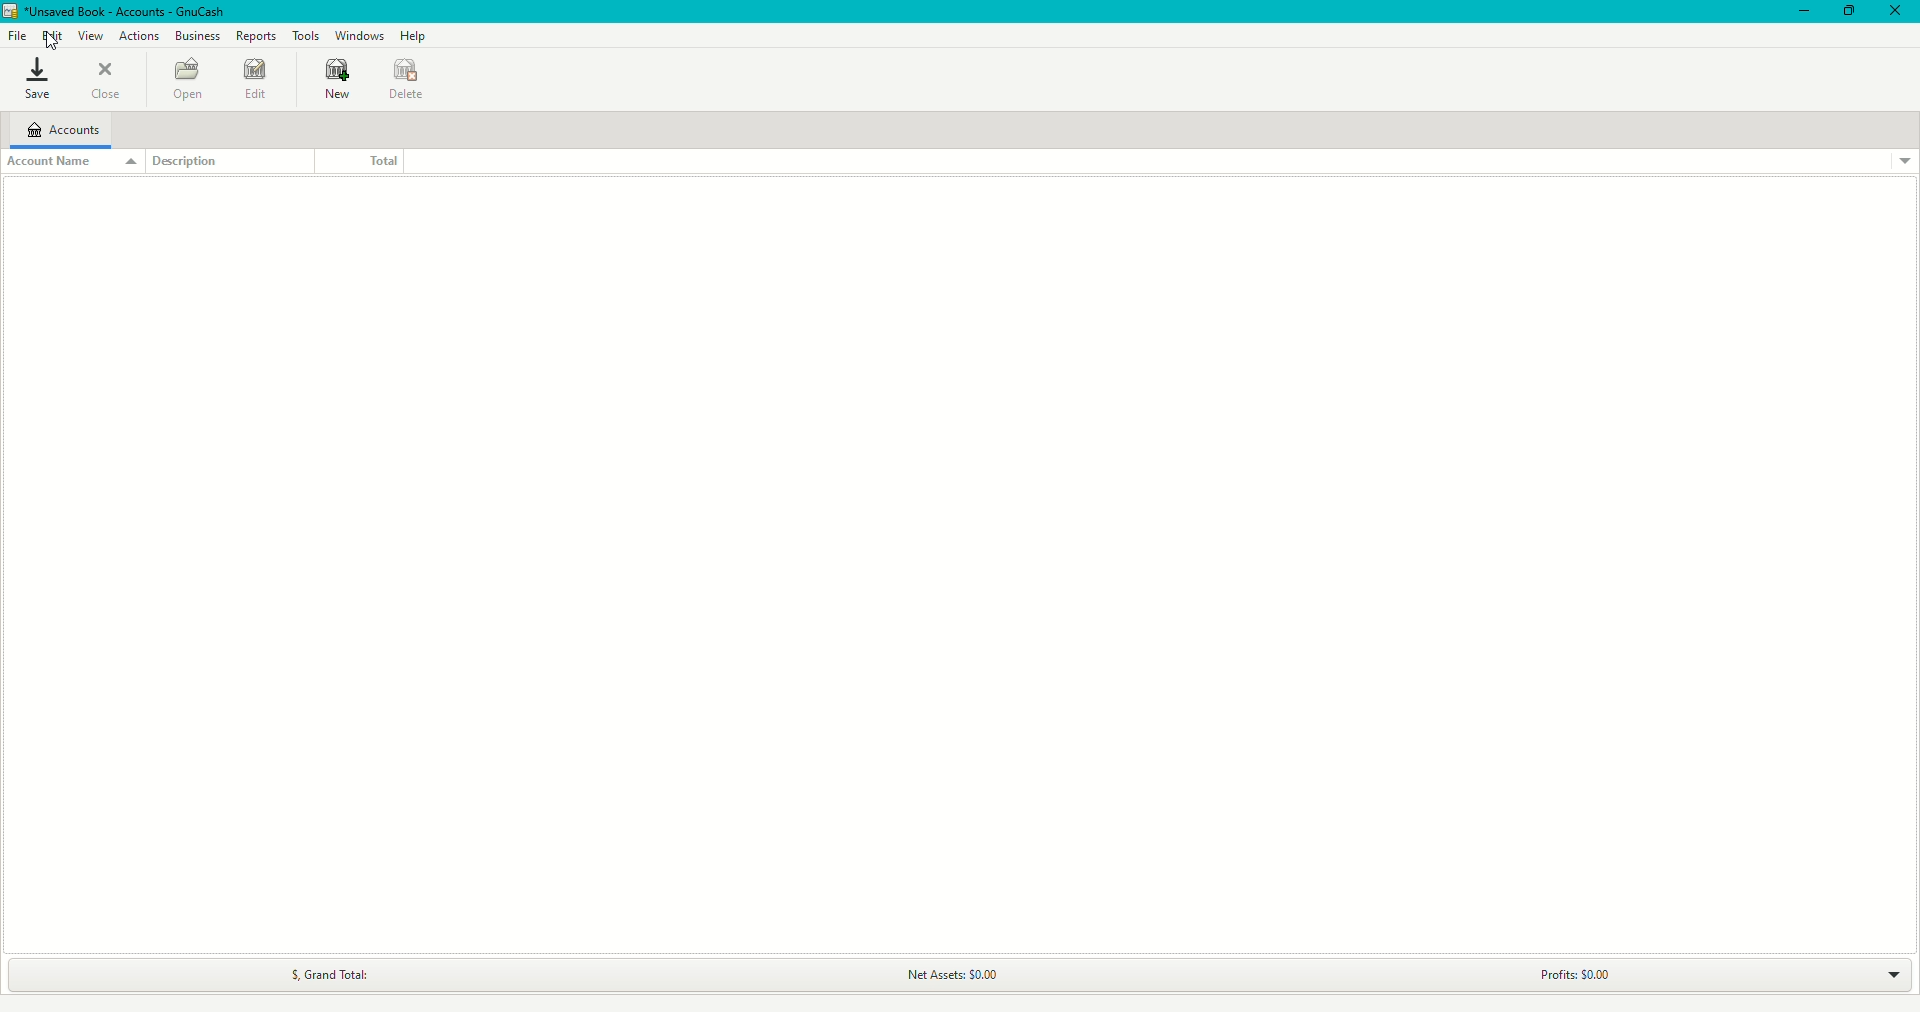  Describe the element at coordinates (1904, 161) in the screenshot. I see `Drop down` at that location.